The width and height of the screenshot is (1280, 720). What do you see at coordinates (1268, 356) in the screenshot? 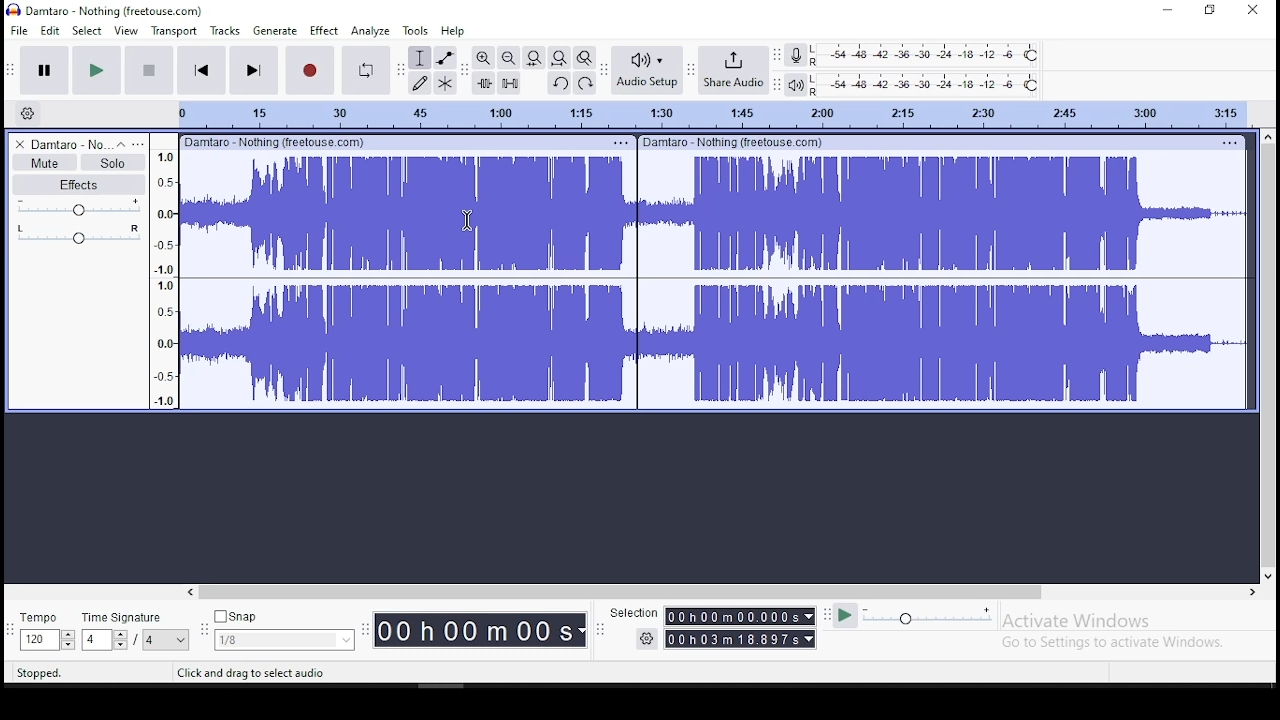
I see `scroll bar` at bounding box center [1268, 356].